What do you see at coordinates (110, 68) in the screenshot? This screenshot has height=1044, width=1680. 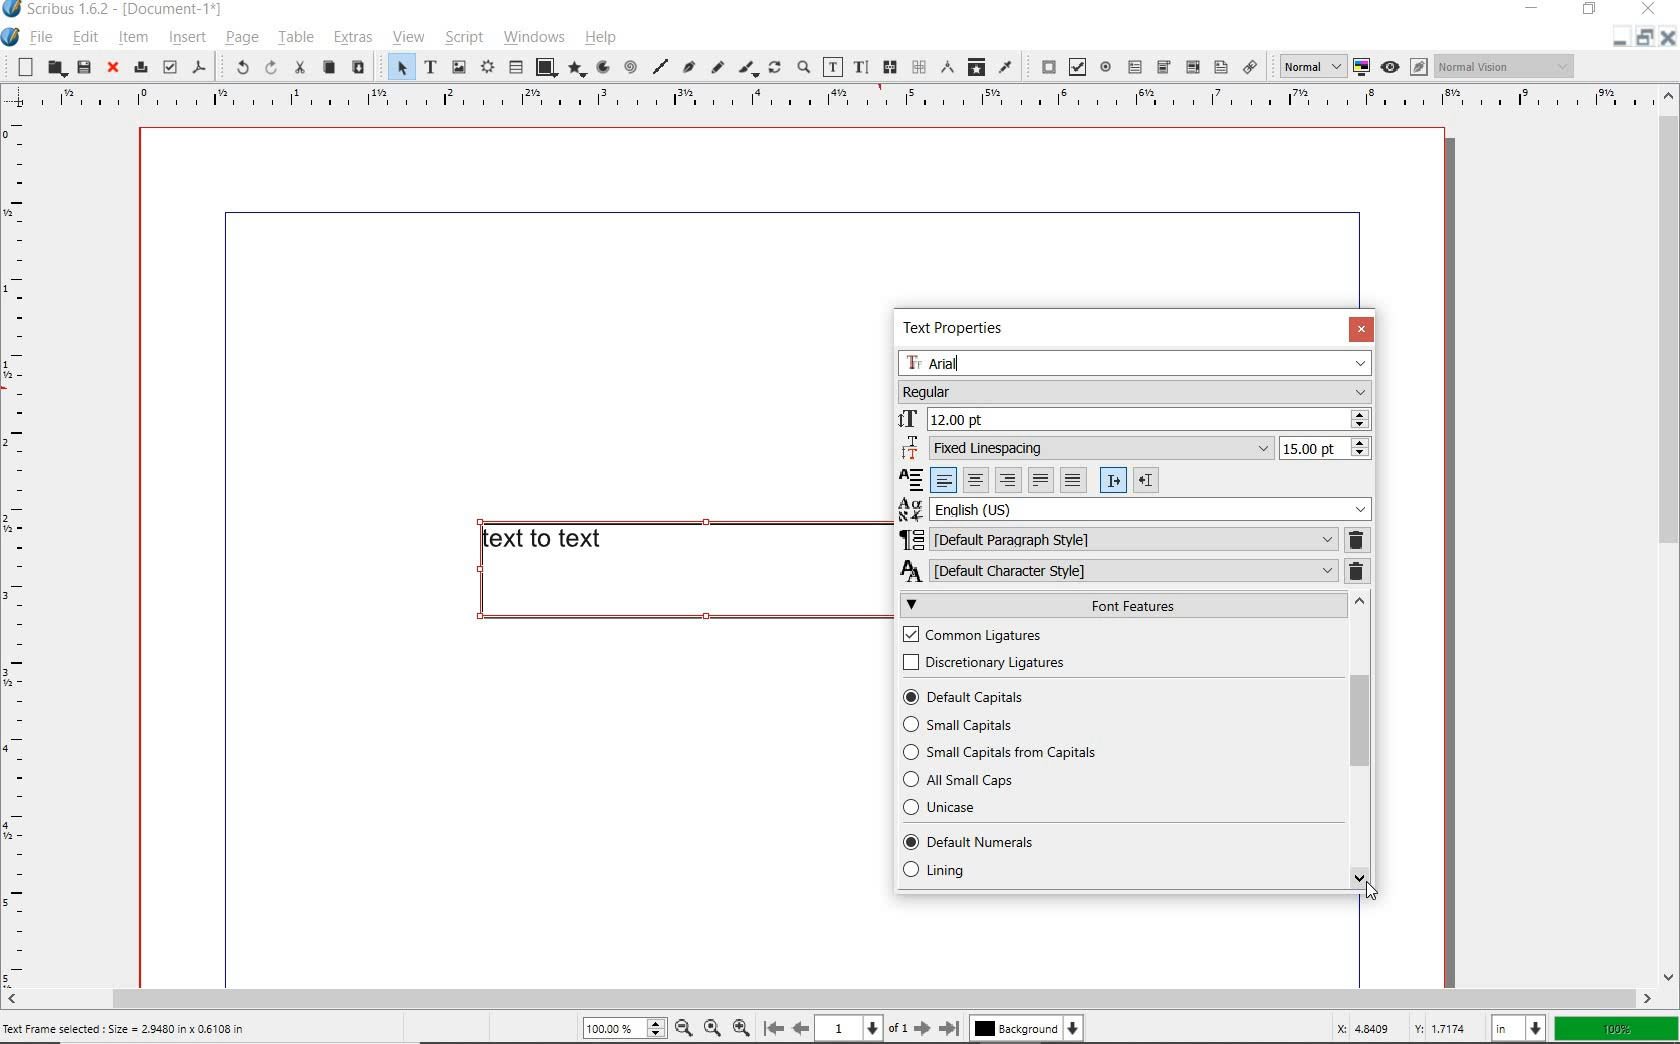 I see `close` at bounding box center [110, 68].